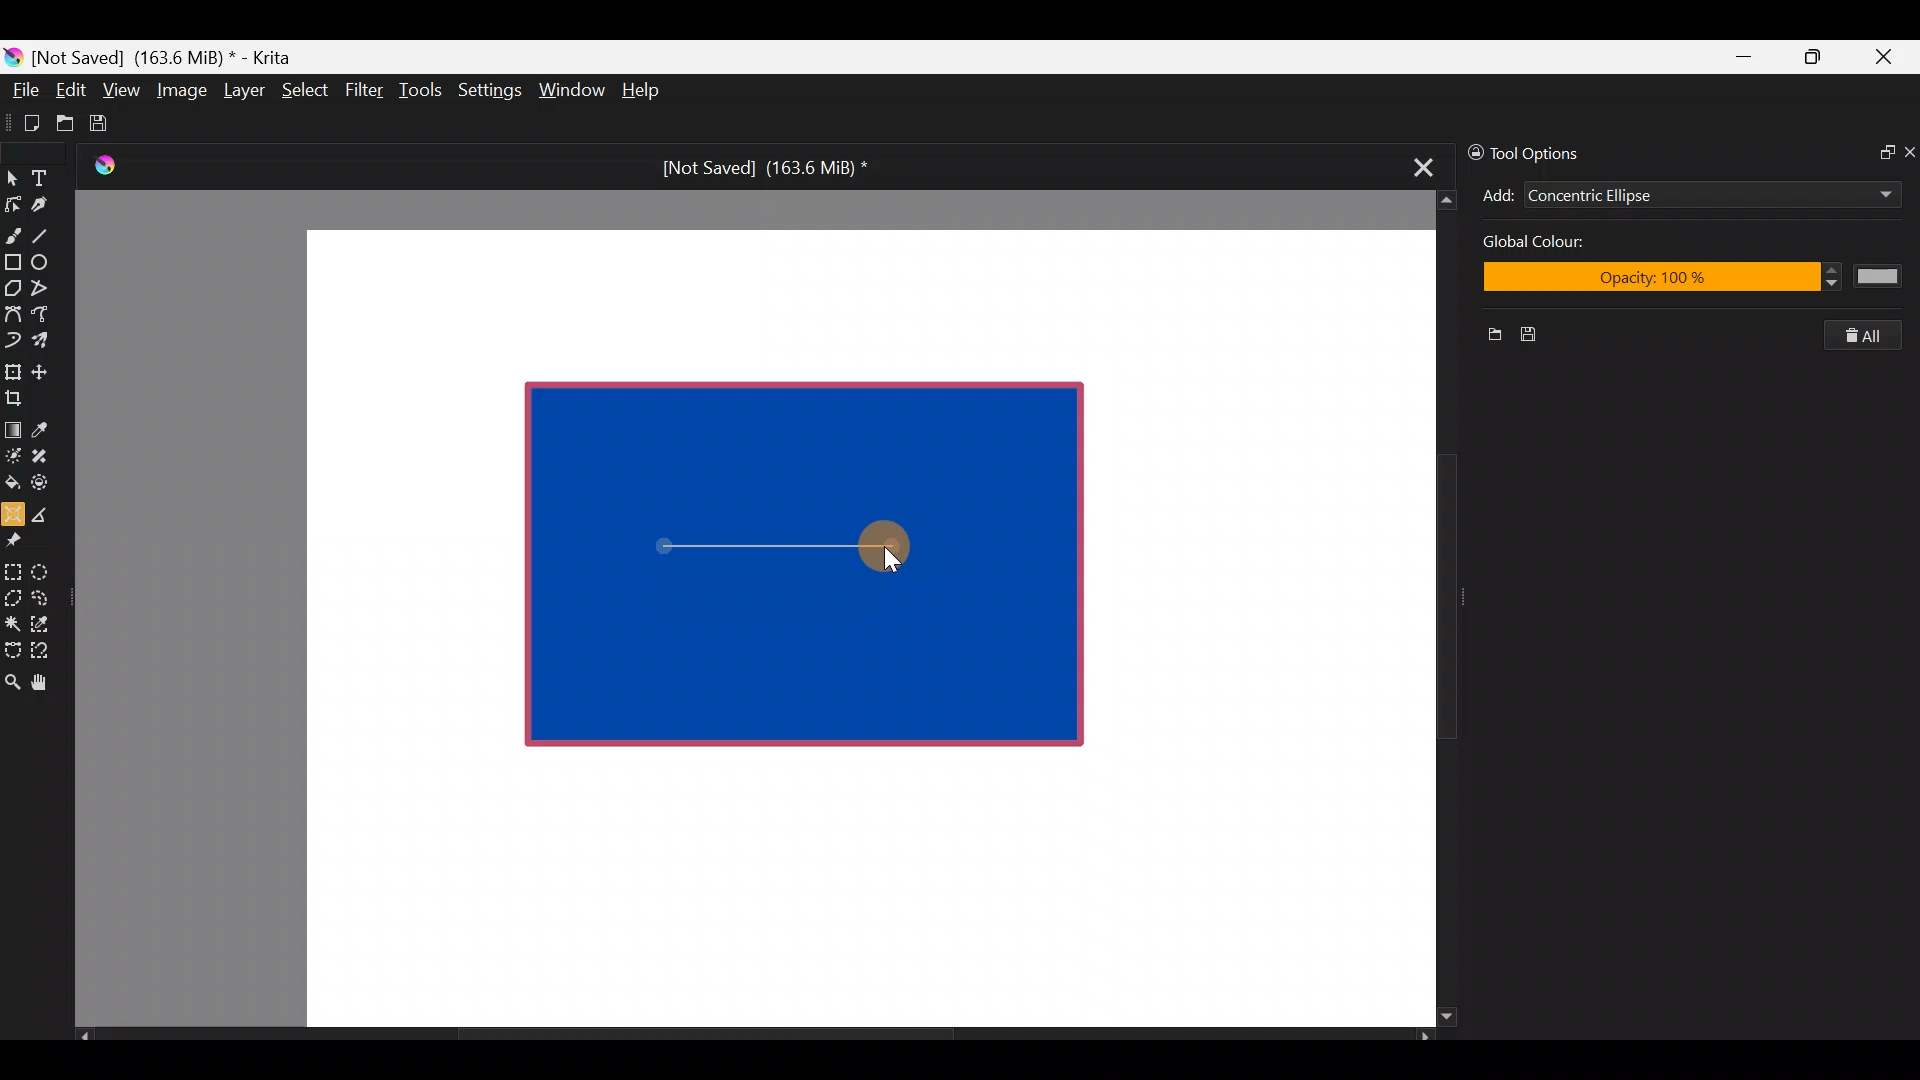  Describe the element at coordinates (1554, 153) in the screenshot. I see `Tool options` at that location.